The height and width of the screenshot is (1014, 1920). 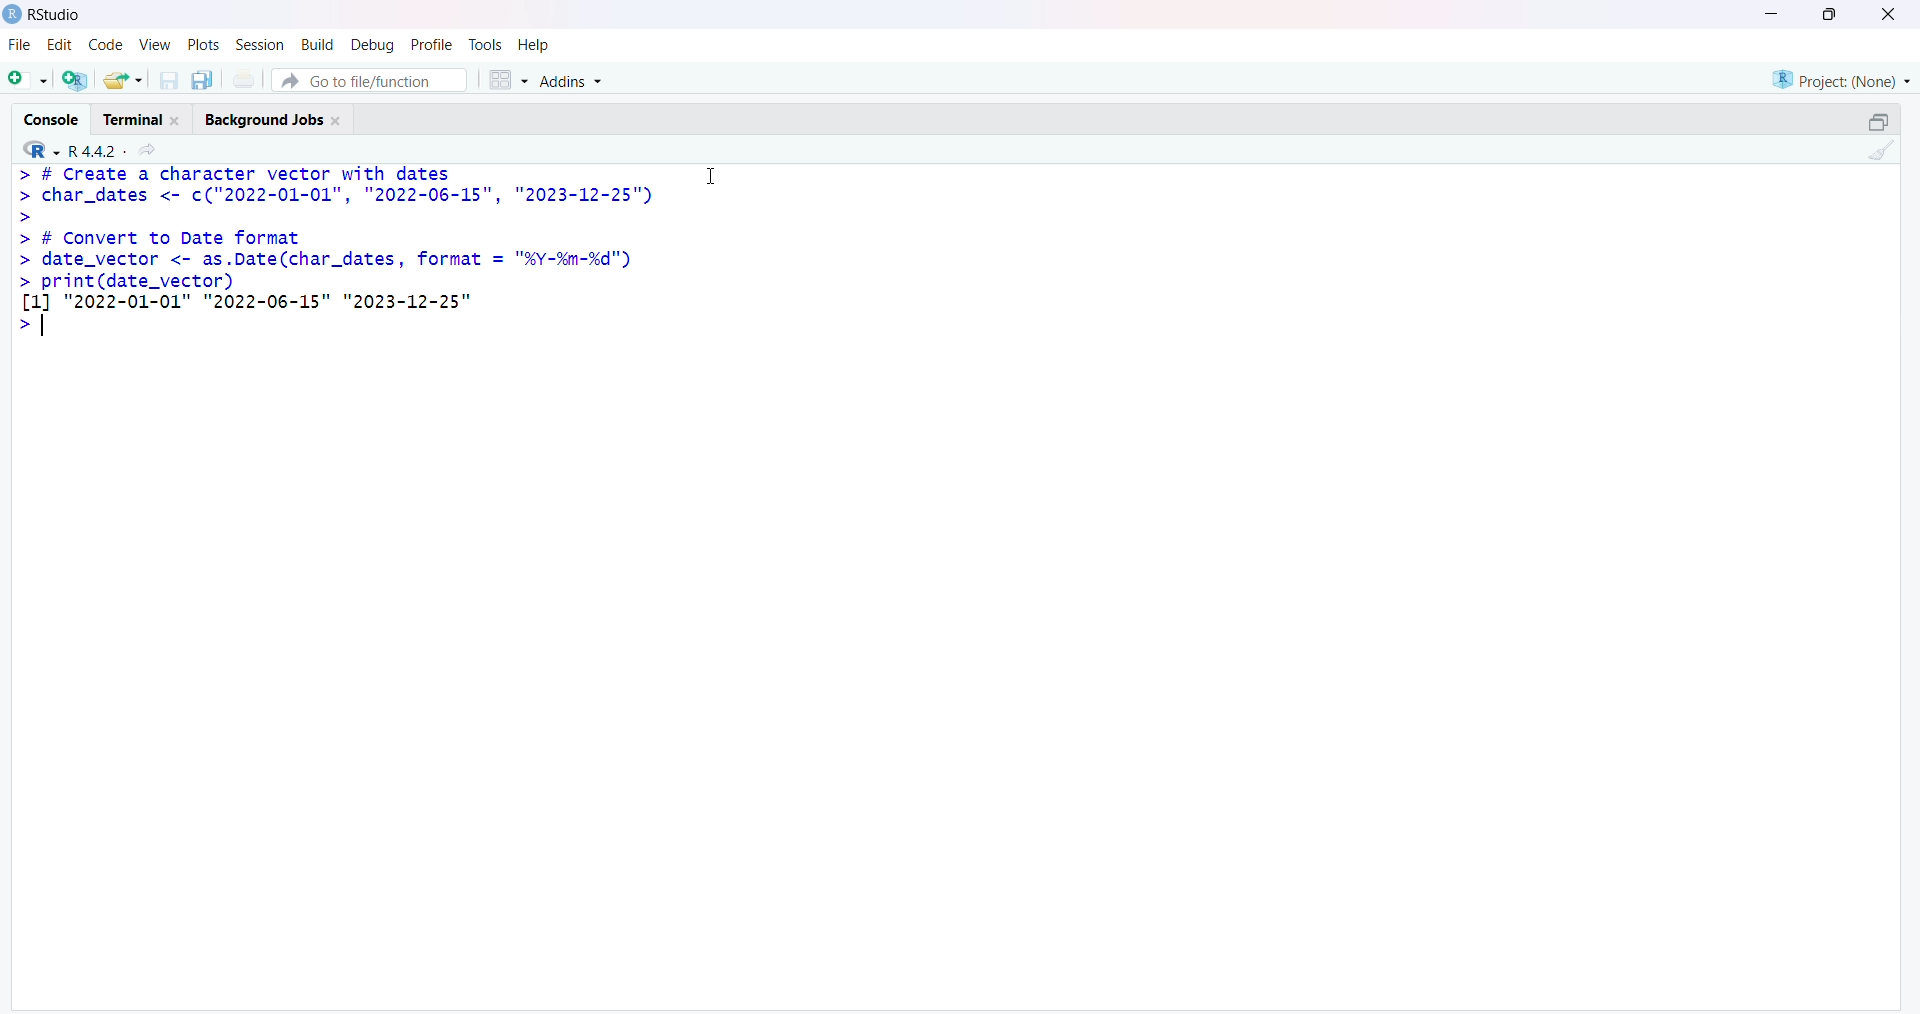 I want to click on Edit, so click(x=59, y=49).